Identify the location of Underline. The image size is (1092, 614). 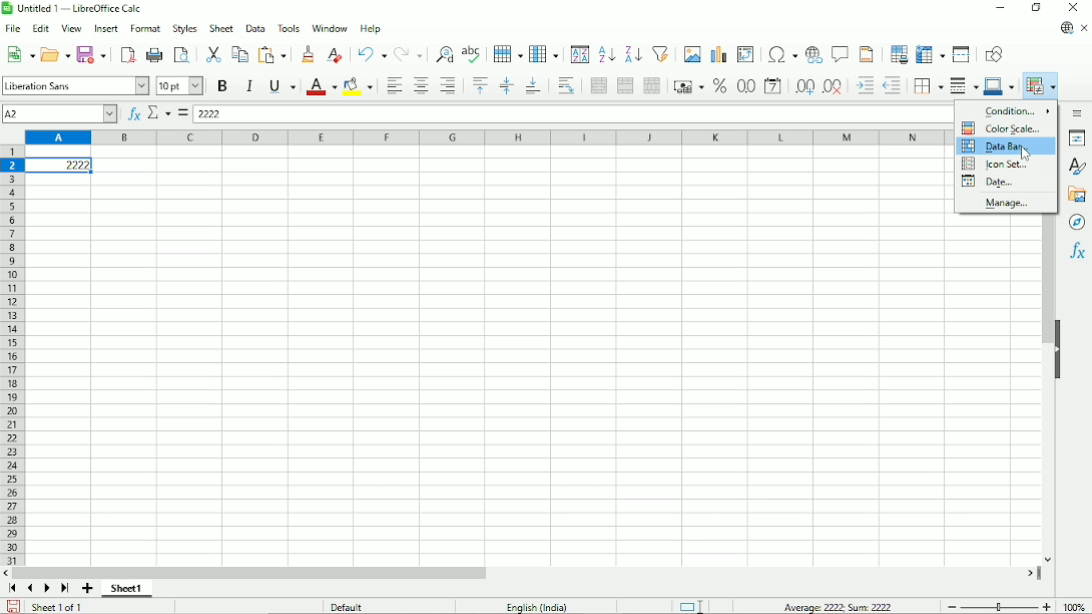
(282, 87).